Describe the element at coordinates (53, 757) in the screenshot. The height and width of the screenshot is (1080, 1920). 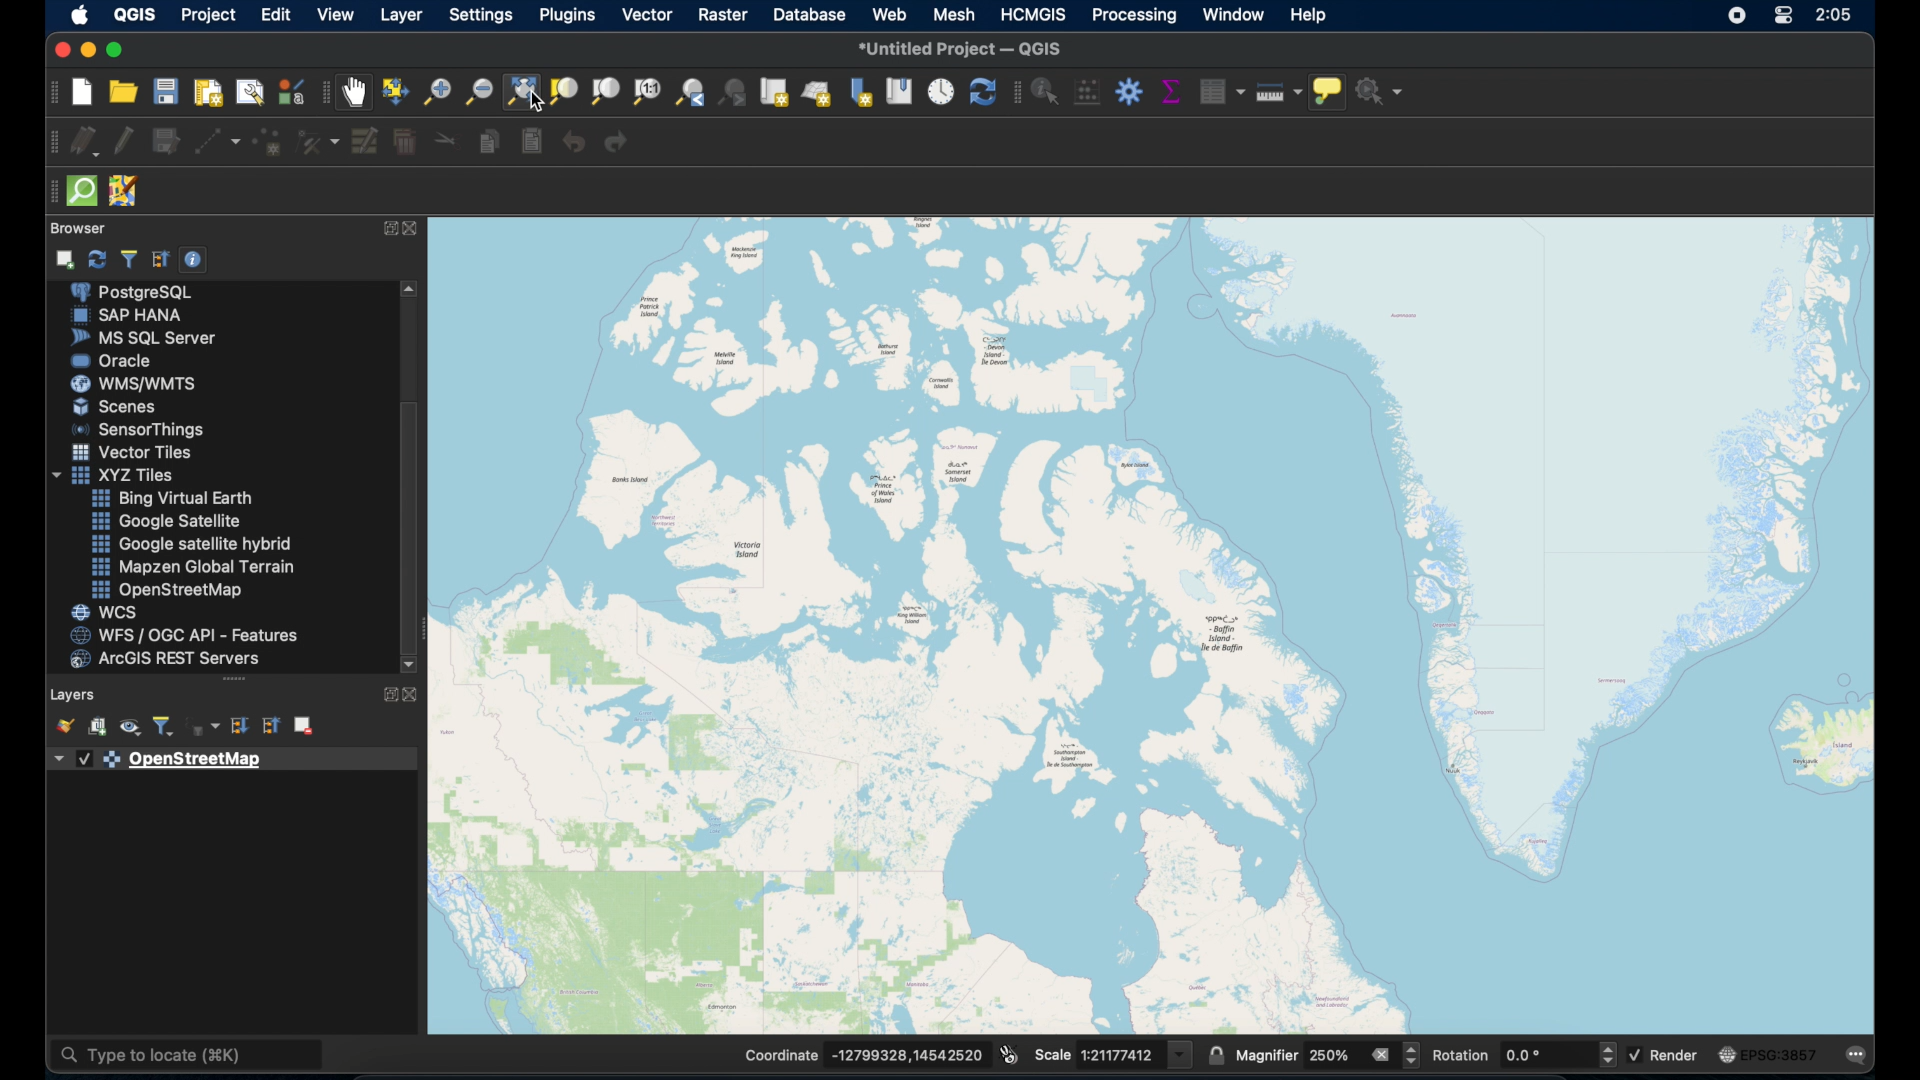
I see `drop down` at that location.